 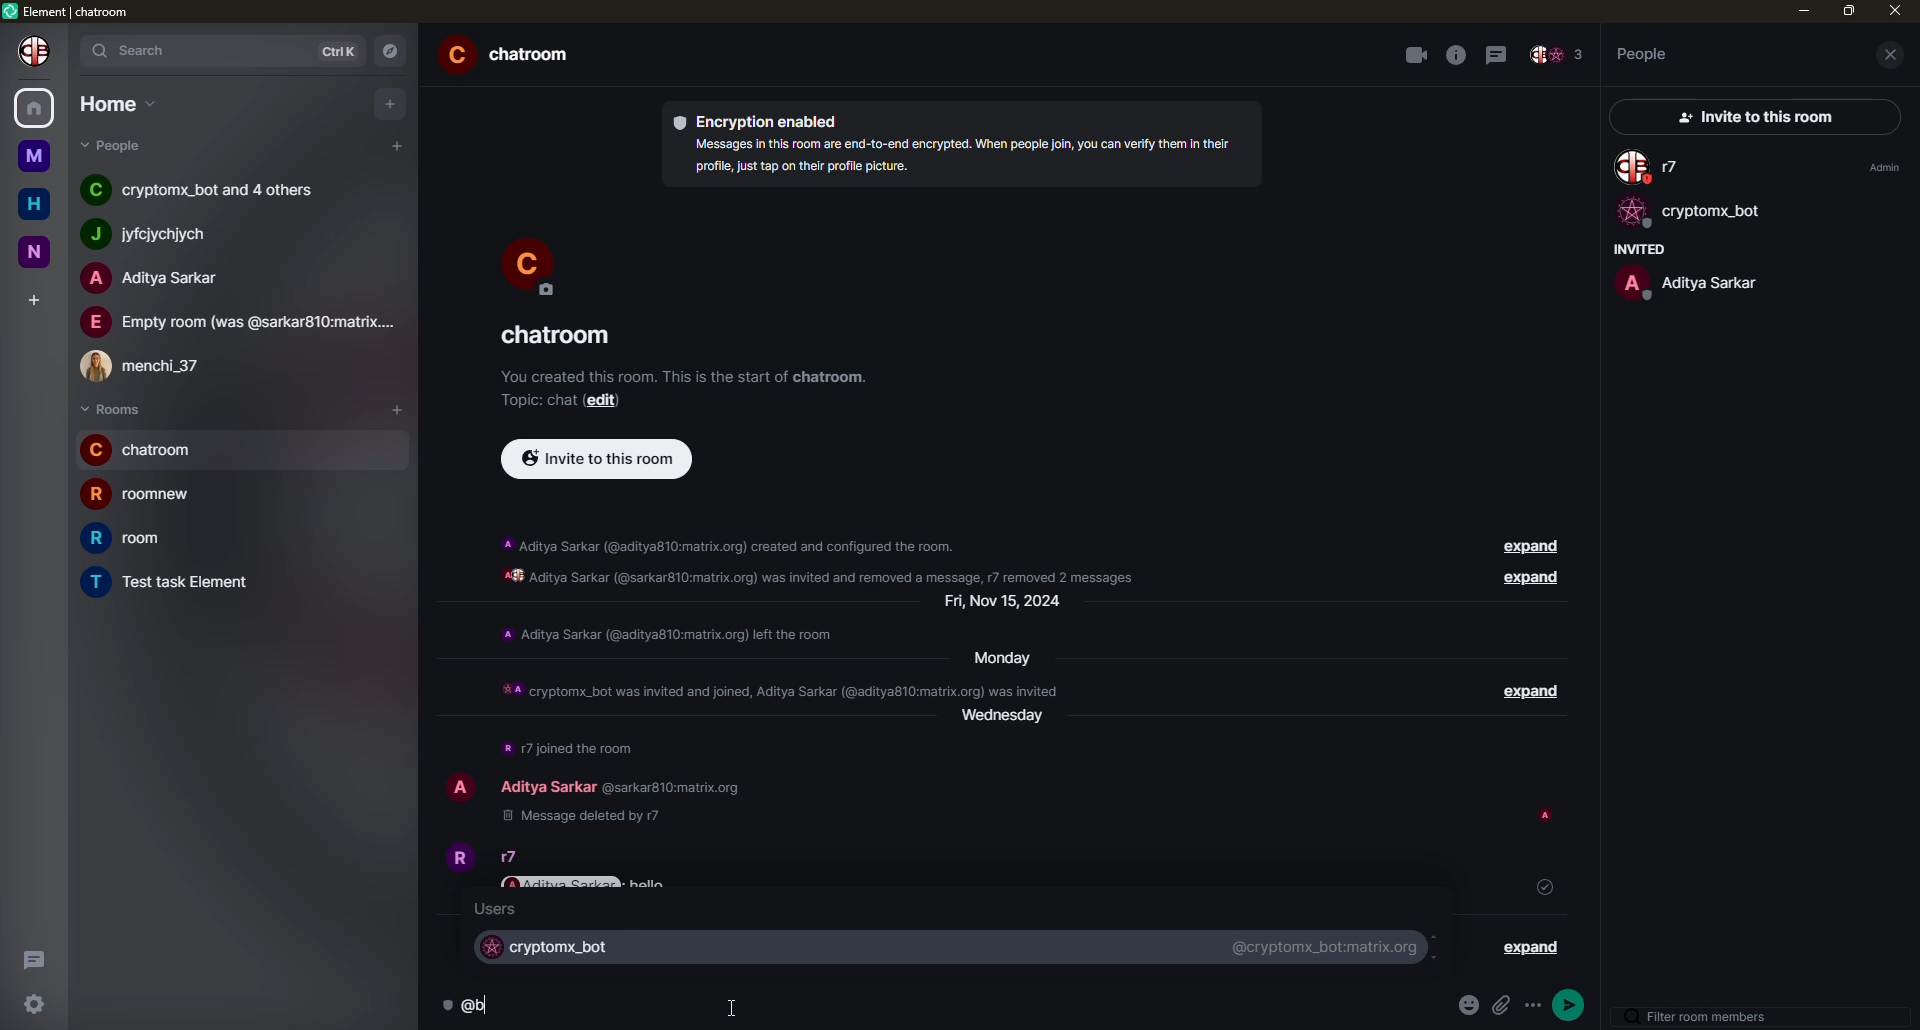 What do you see at coordinates (33, 156) in the screenshot?
I see `m` at bounding box center [33, 156].